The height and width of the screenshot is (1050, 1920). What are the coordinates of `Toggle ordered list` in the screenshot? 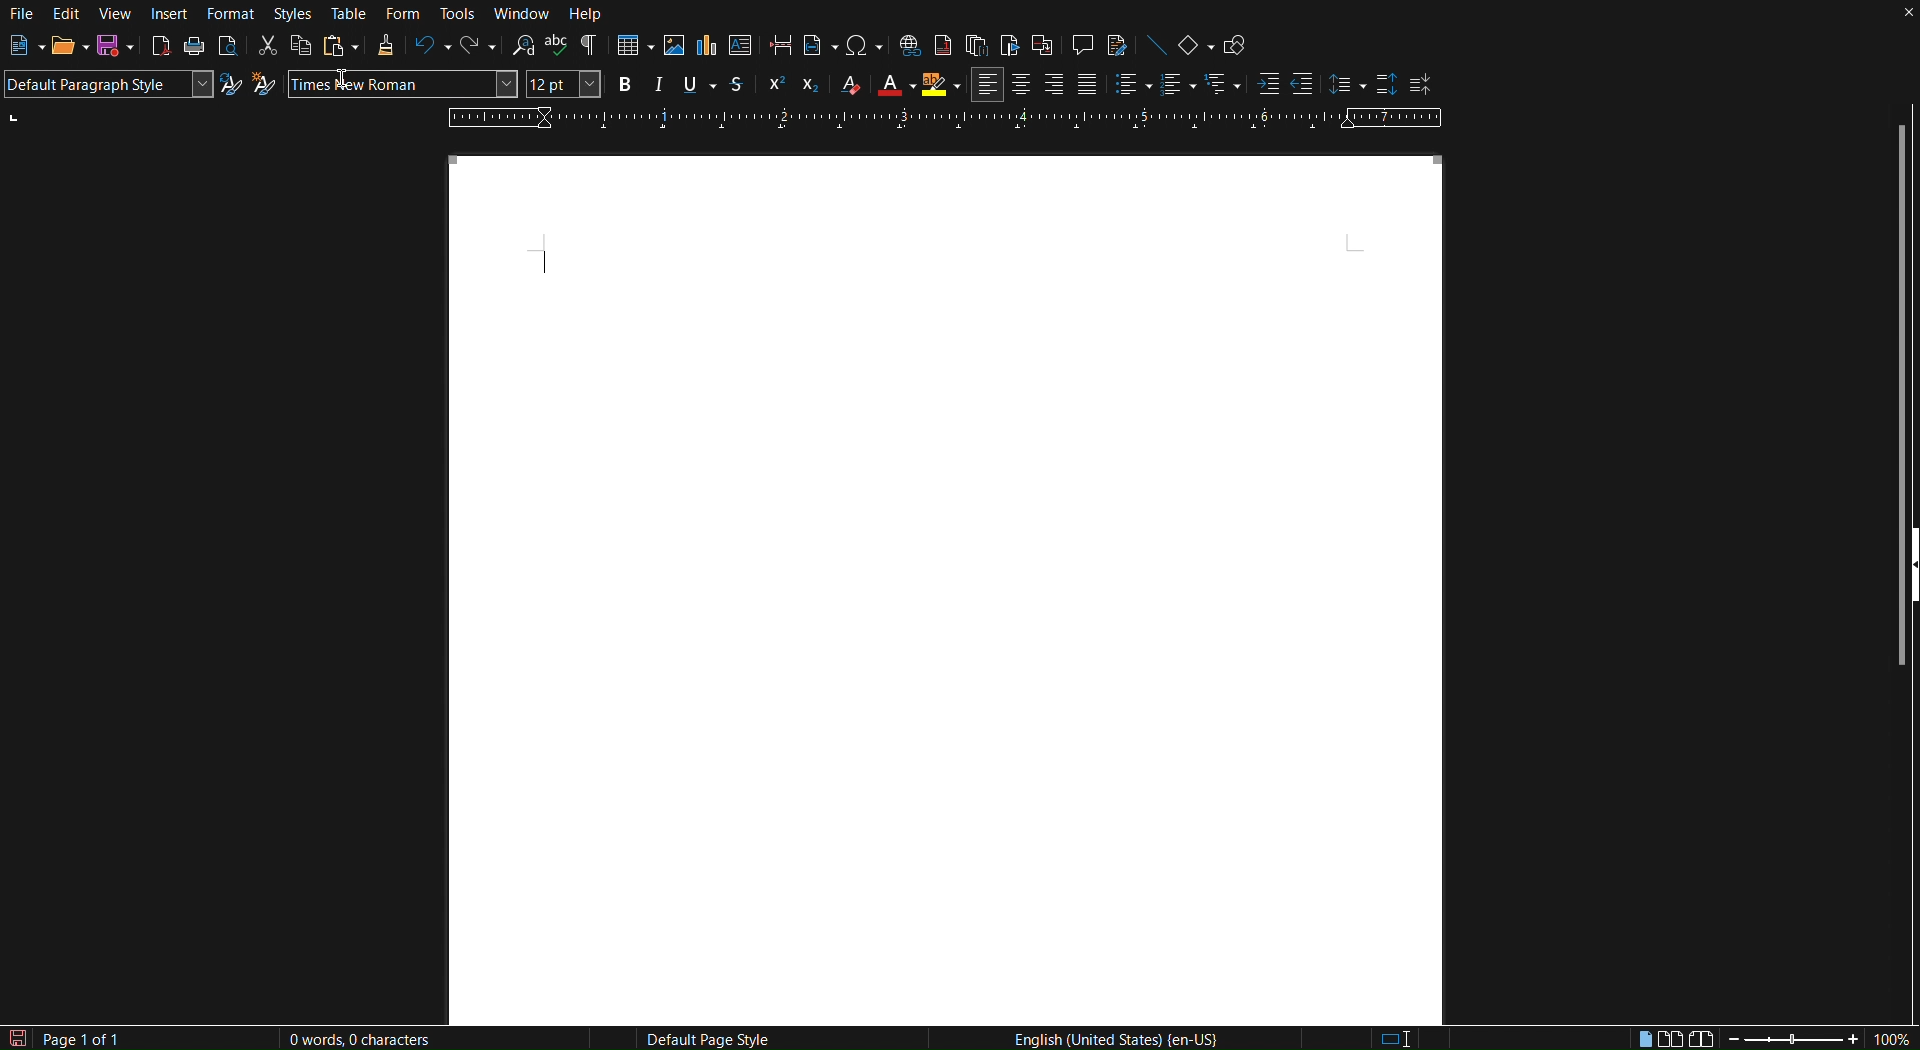 It's located at (1177, 87).